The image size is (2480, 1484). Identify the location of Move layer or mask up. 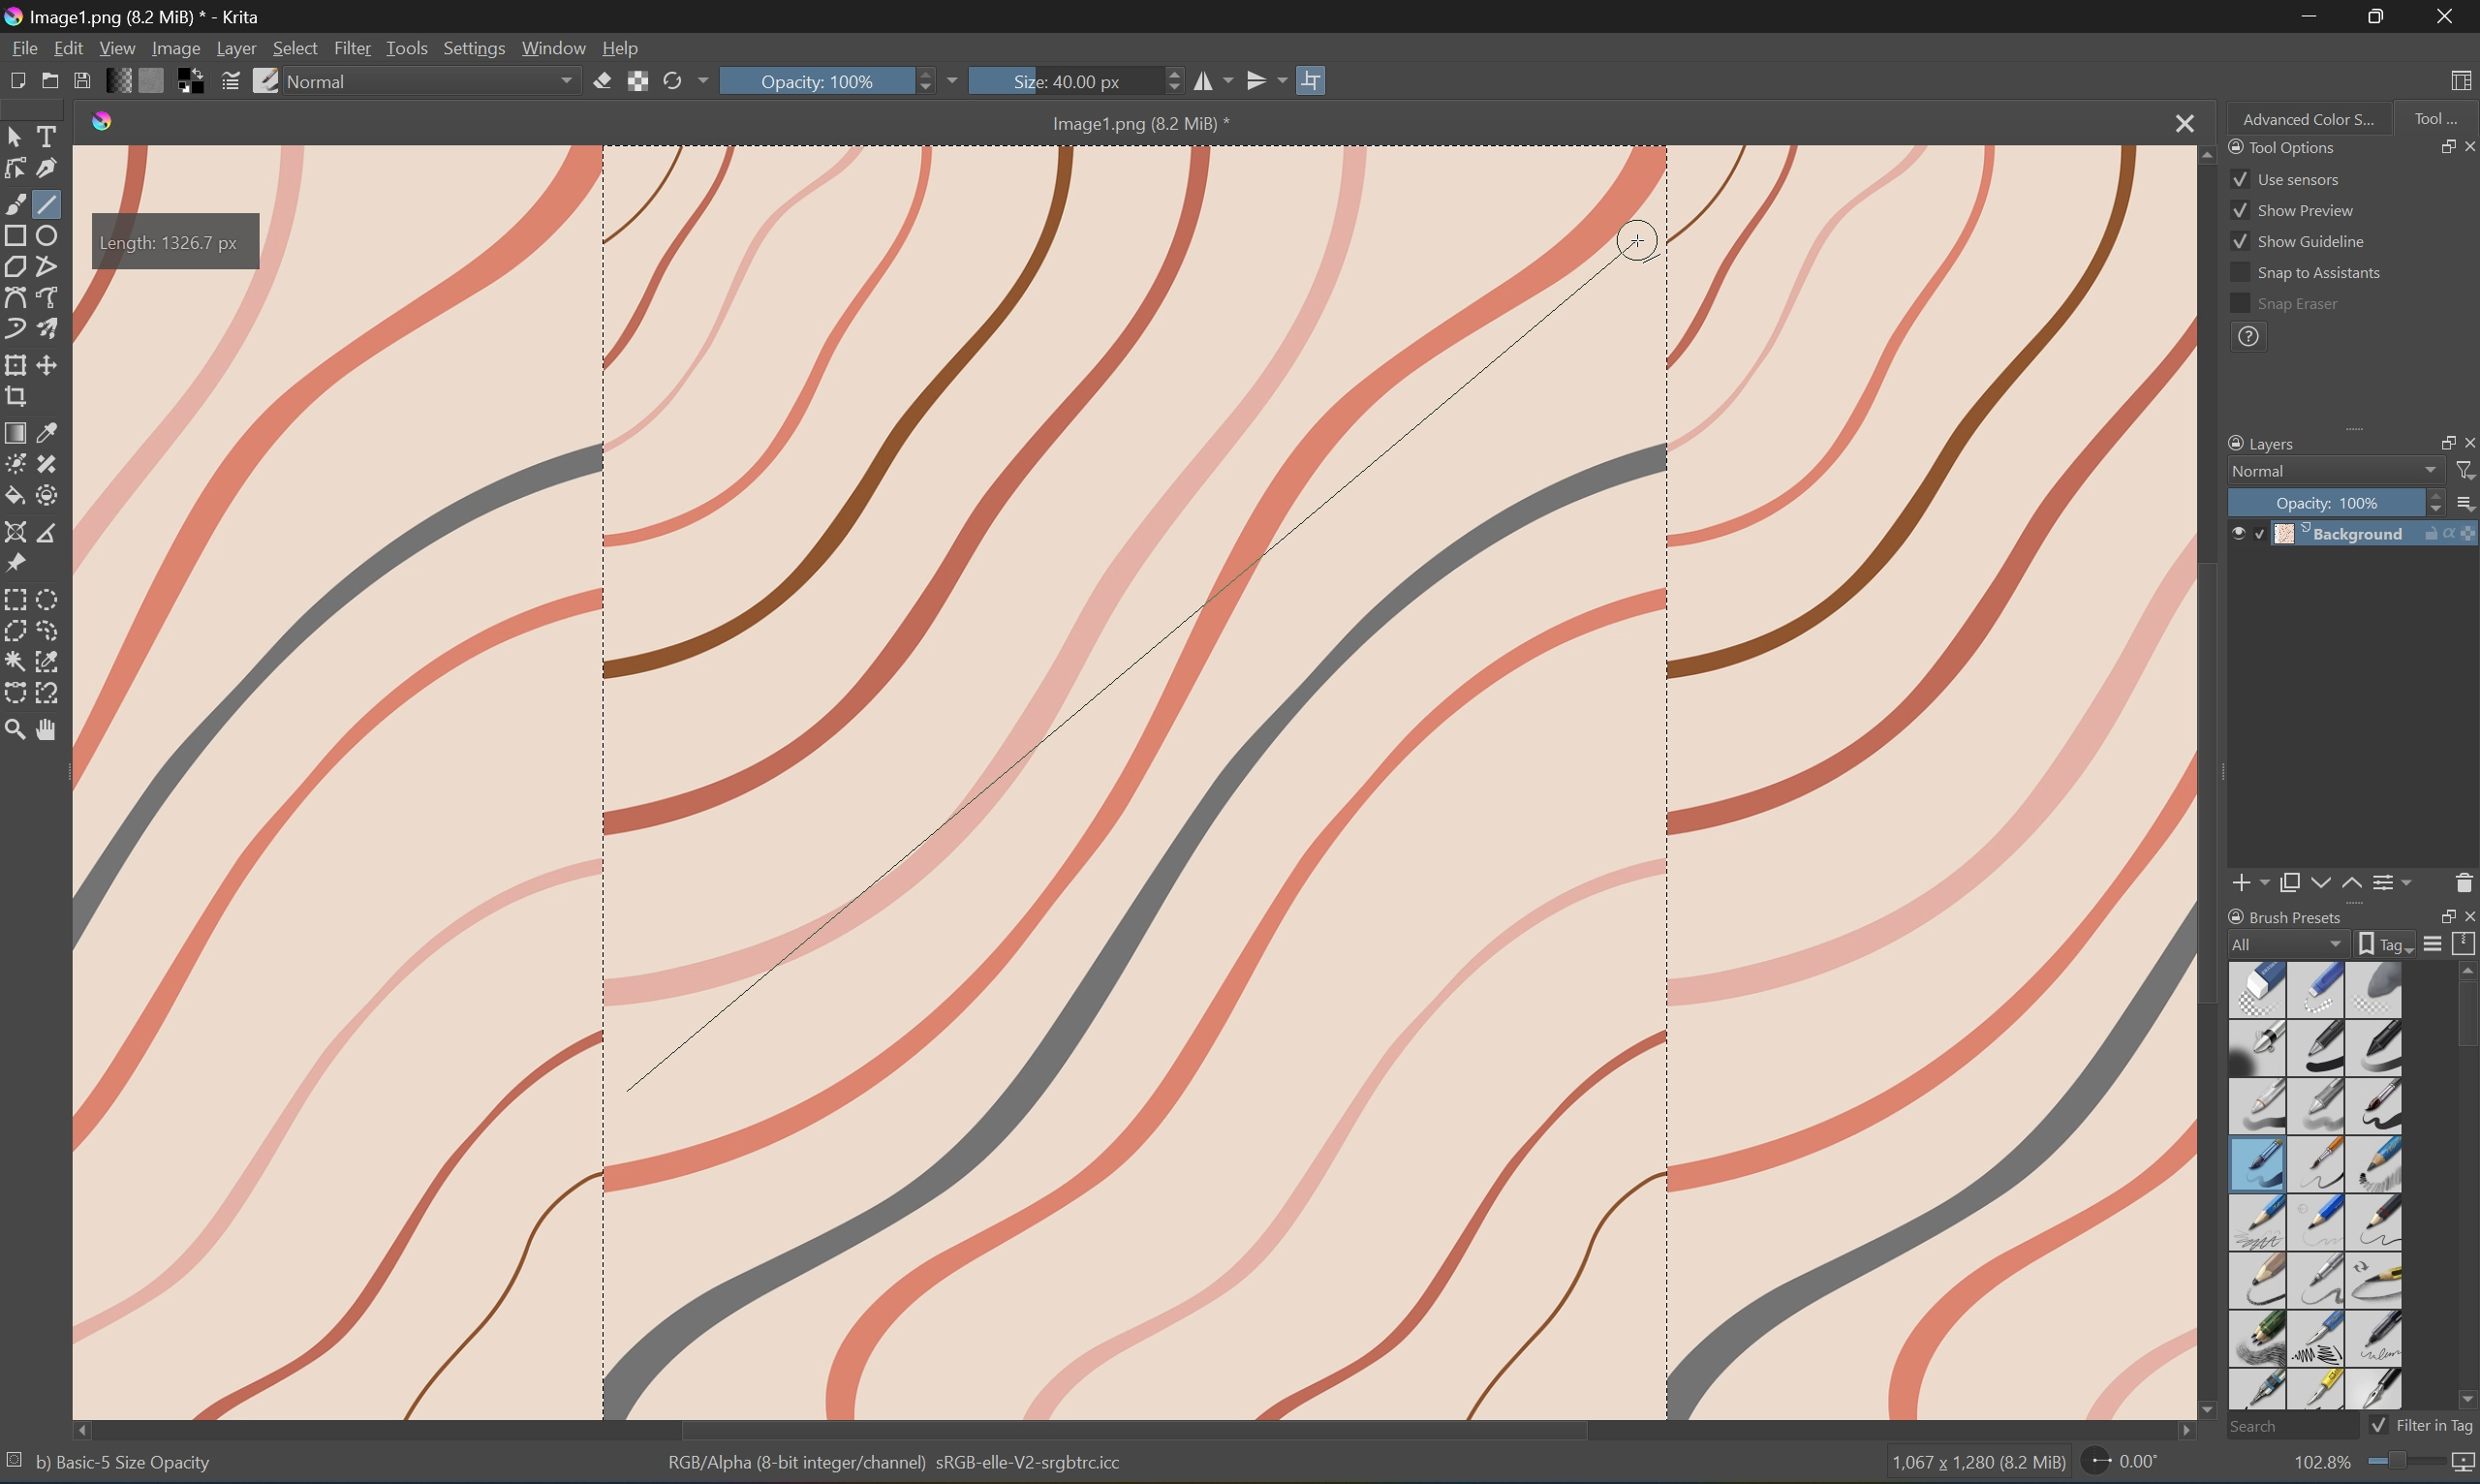
(2352, 884).